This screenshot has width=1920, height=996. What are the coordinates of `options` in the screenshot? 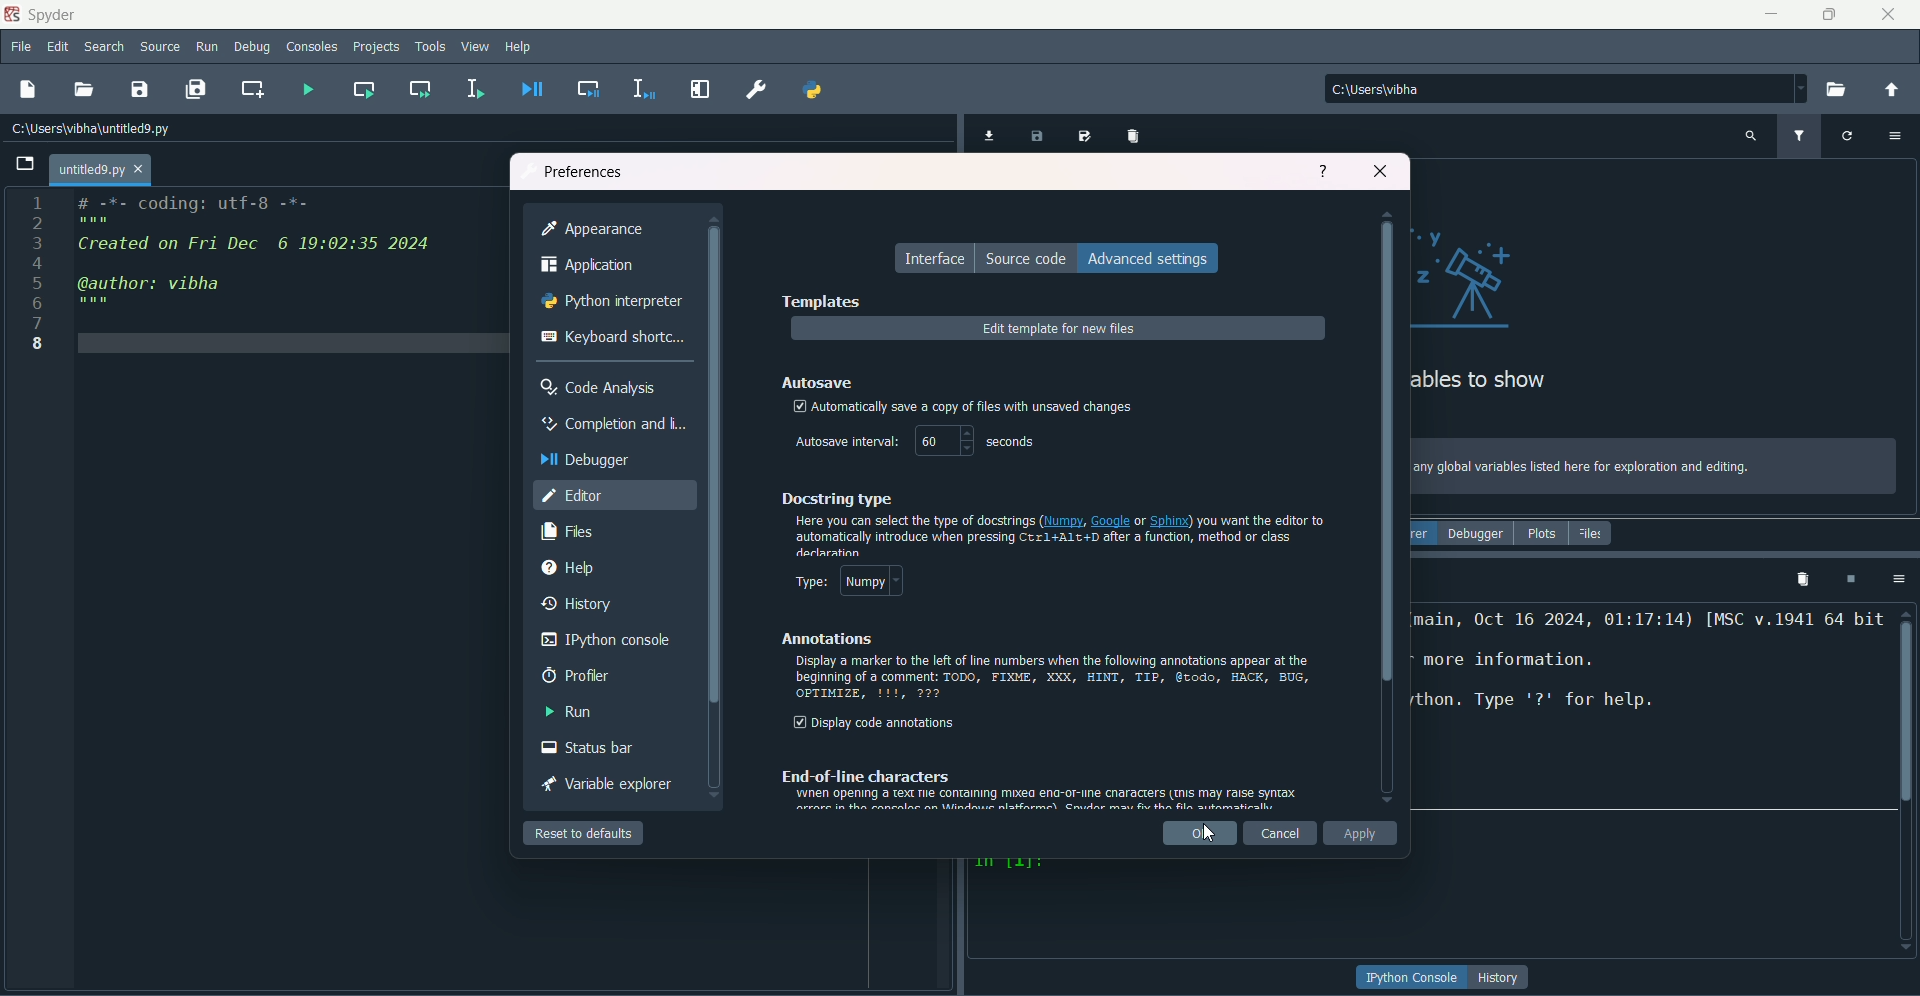 It's located at (1898, 134).